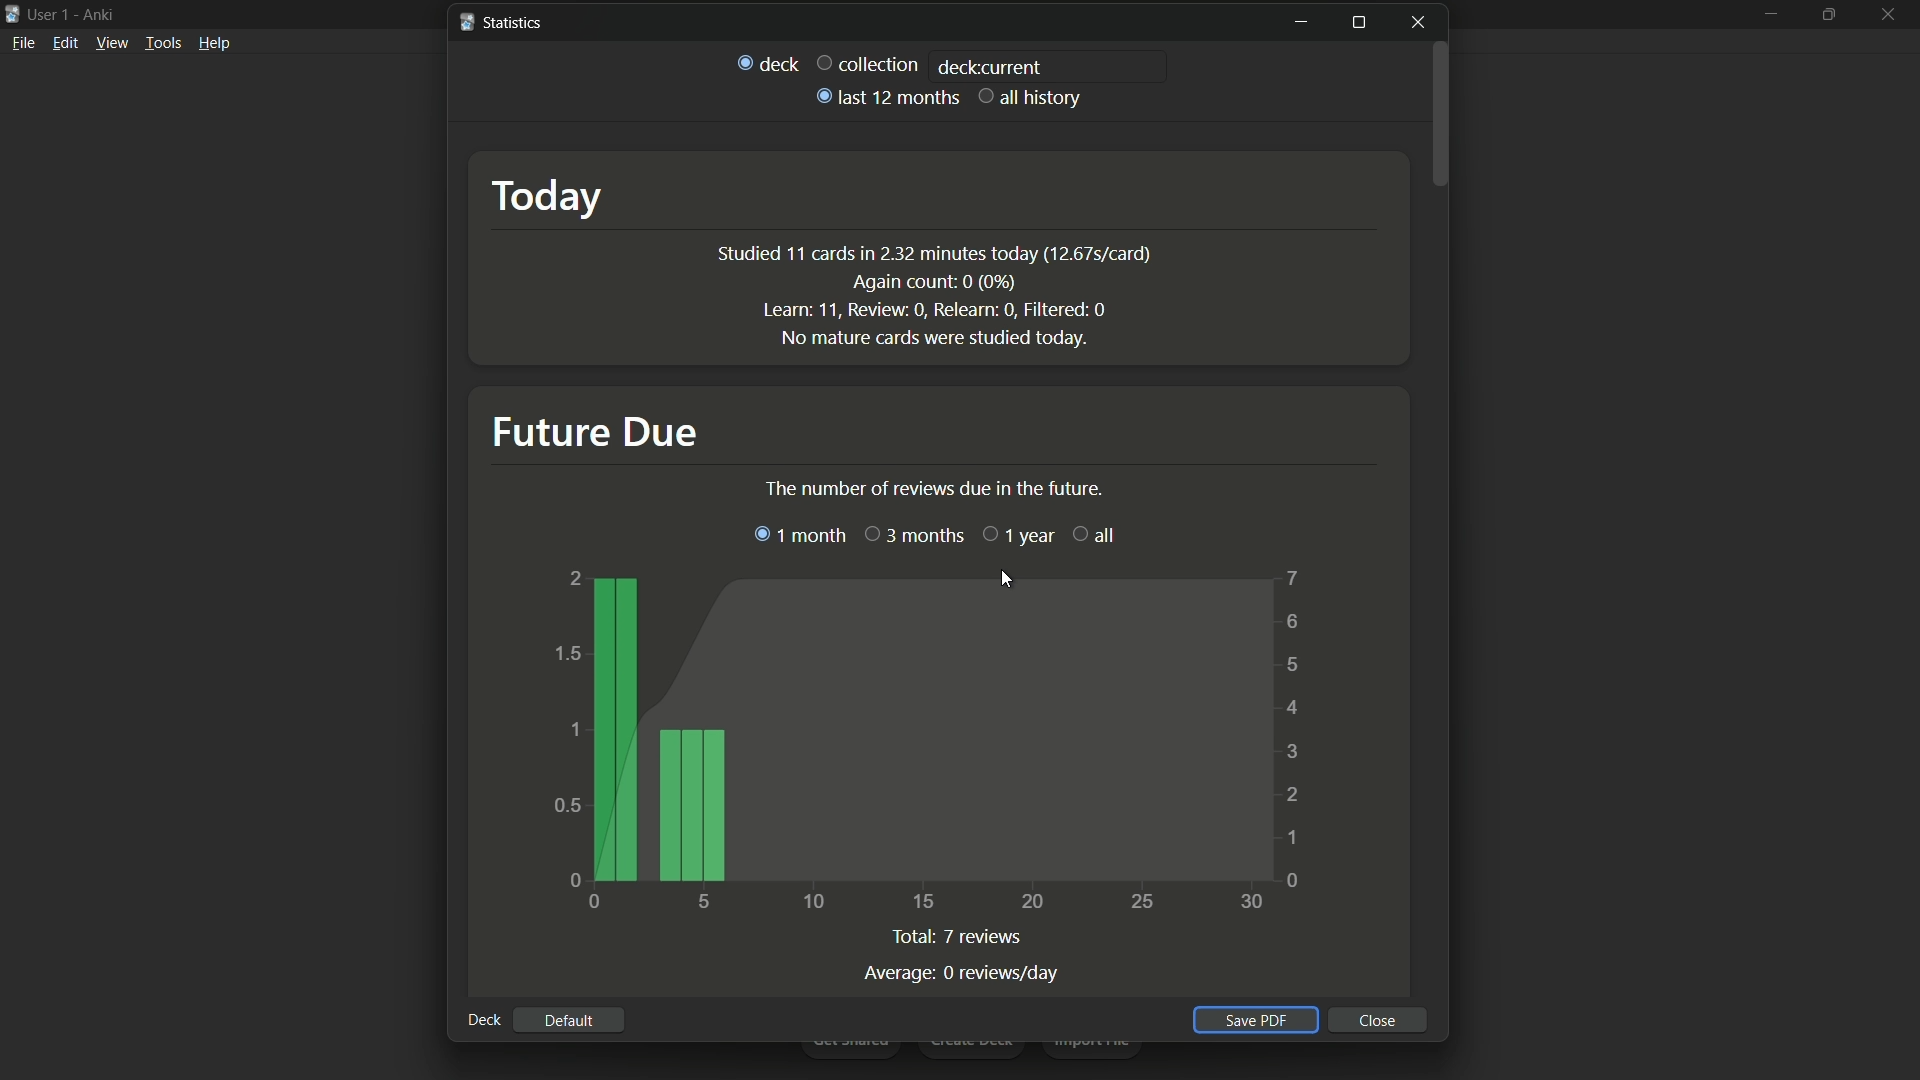 The image size is (1920, 1080). Describe the element at coordinates (932, 489) in the screenshot. I see `the number of reviews due in the future` at that location.